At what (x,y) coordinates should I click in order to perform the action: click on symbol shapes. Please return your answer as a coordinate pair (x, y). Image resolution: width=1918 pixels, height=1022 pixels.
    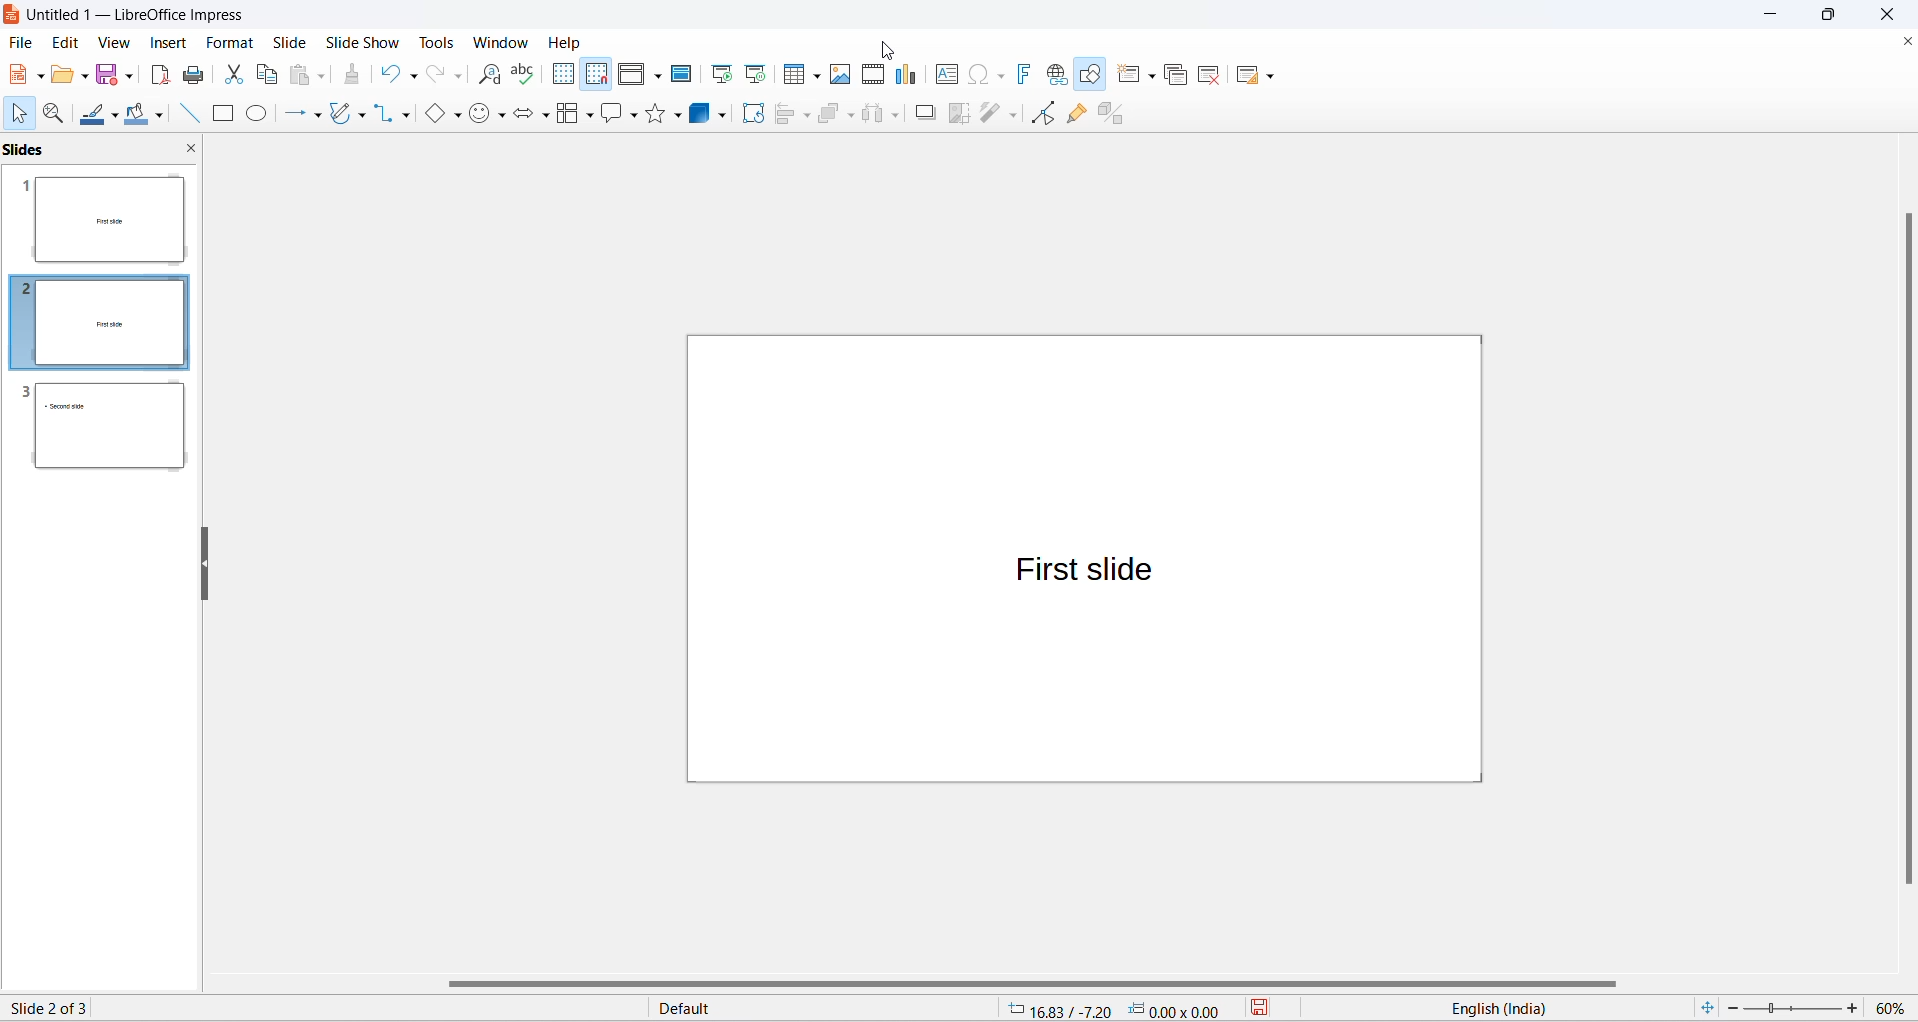
    Looking at the image, I should click on (480, 115).